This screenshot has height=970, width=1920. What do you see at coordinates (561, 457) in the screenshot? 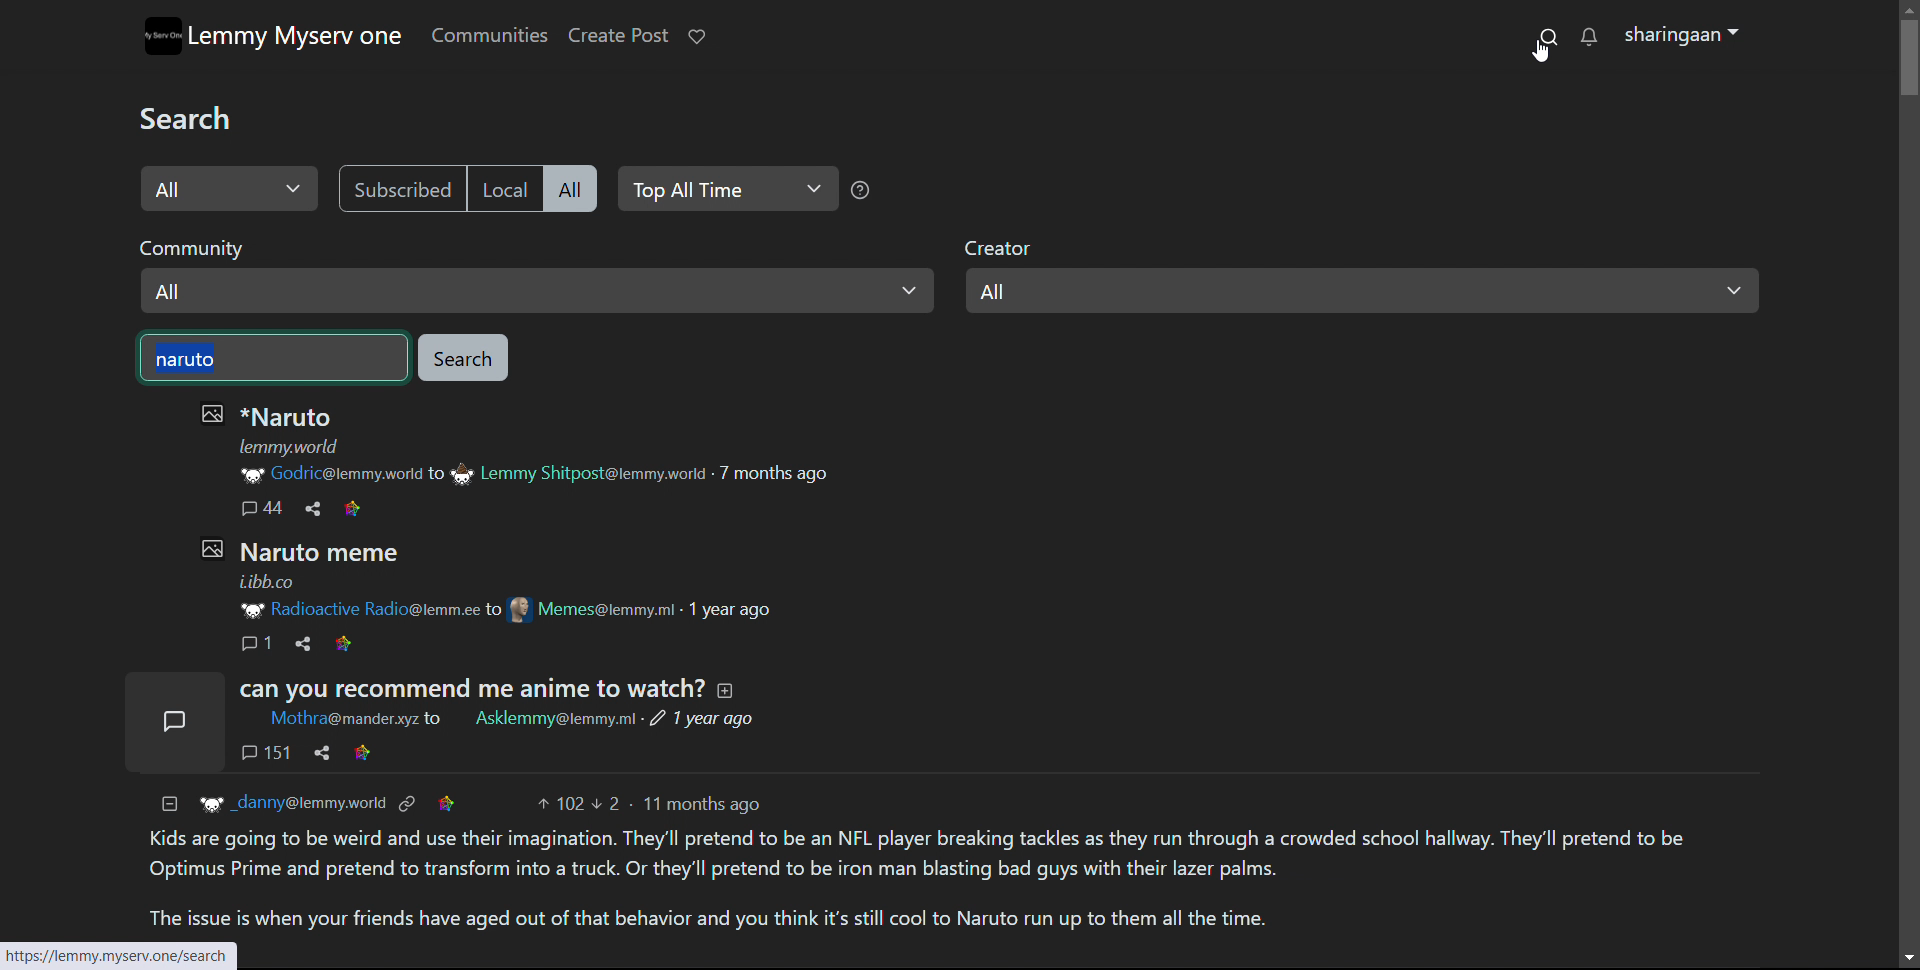
I see `Post related to Naruto` at bounding box center [561, 457].